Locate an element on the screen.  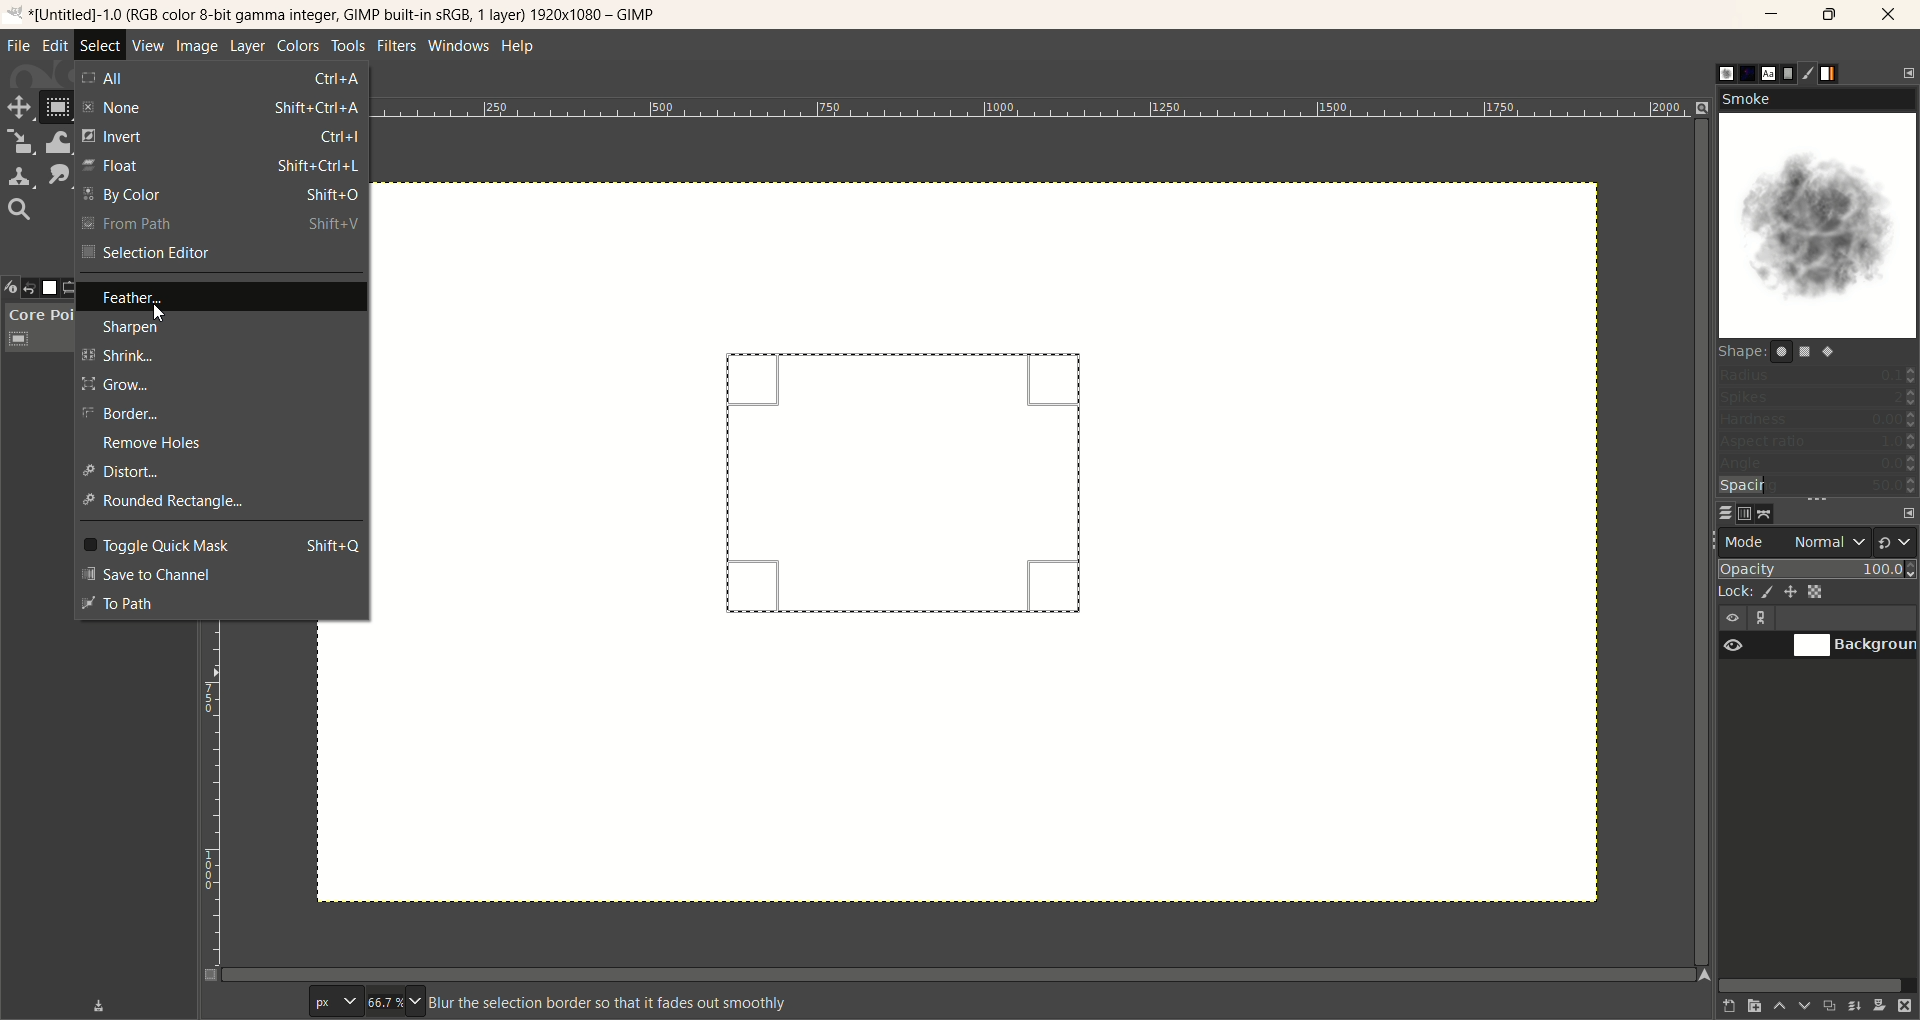
channel is located at coordinates (1749, 514).